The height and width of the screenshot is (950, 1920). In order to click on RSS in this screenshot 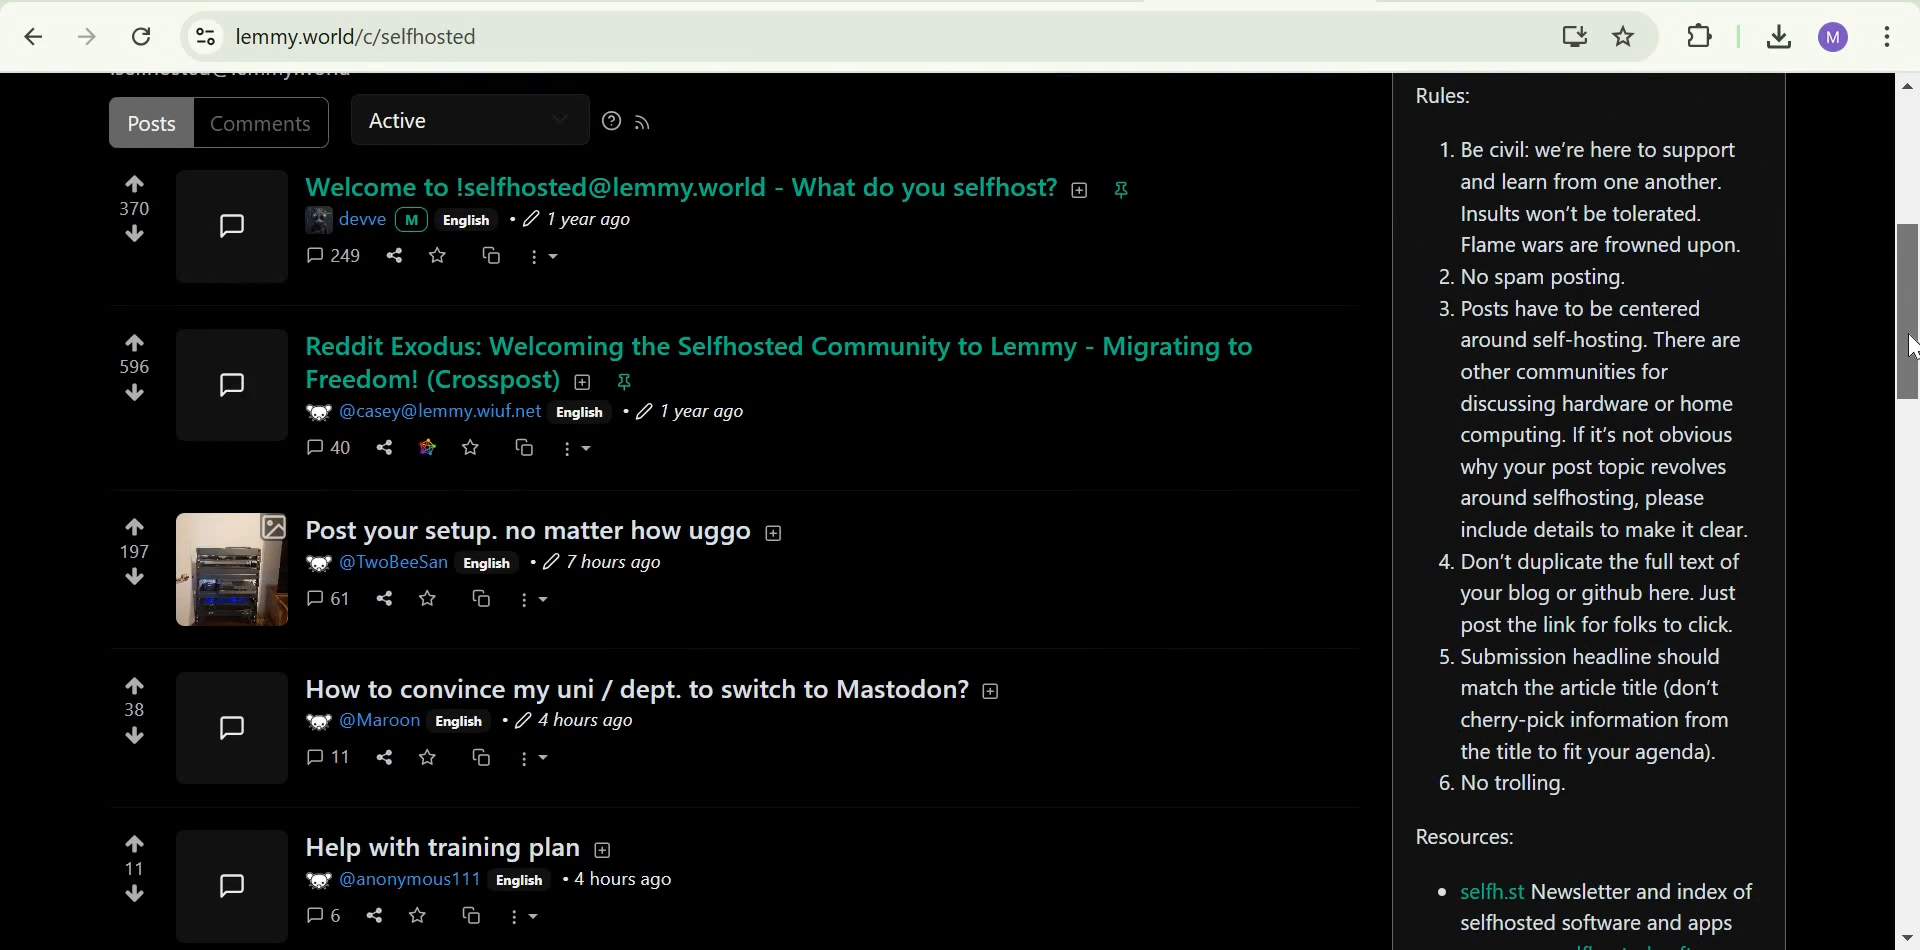, I will do `click(651, 123)`.